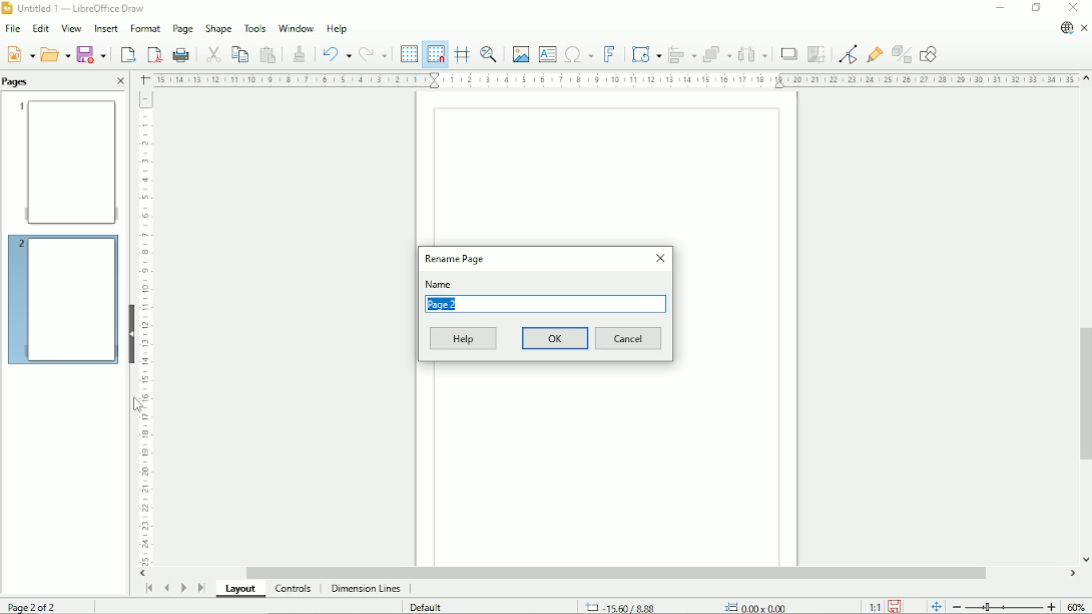  Describe the element at coordinates (154, 55) in the screenshot. I see `Export directly as PDF` at that location.